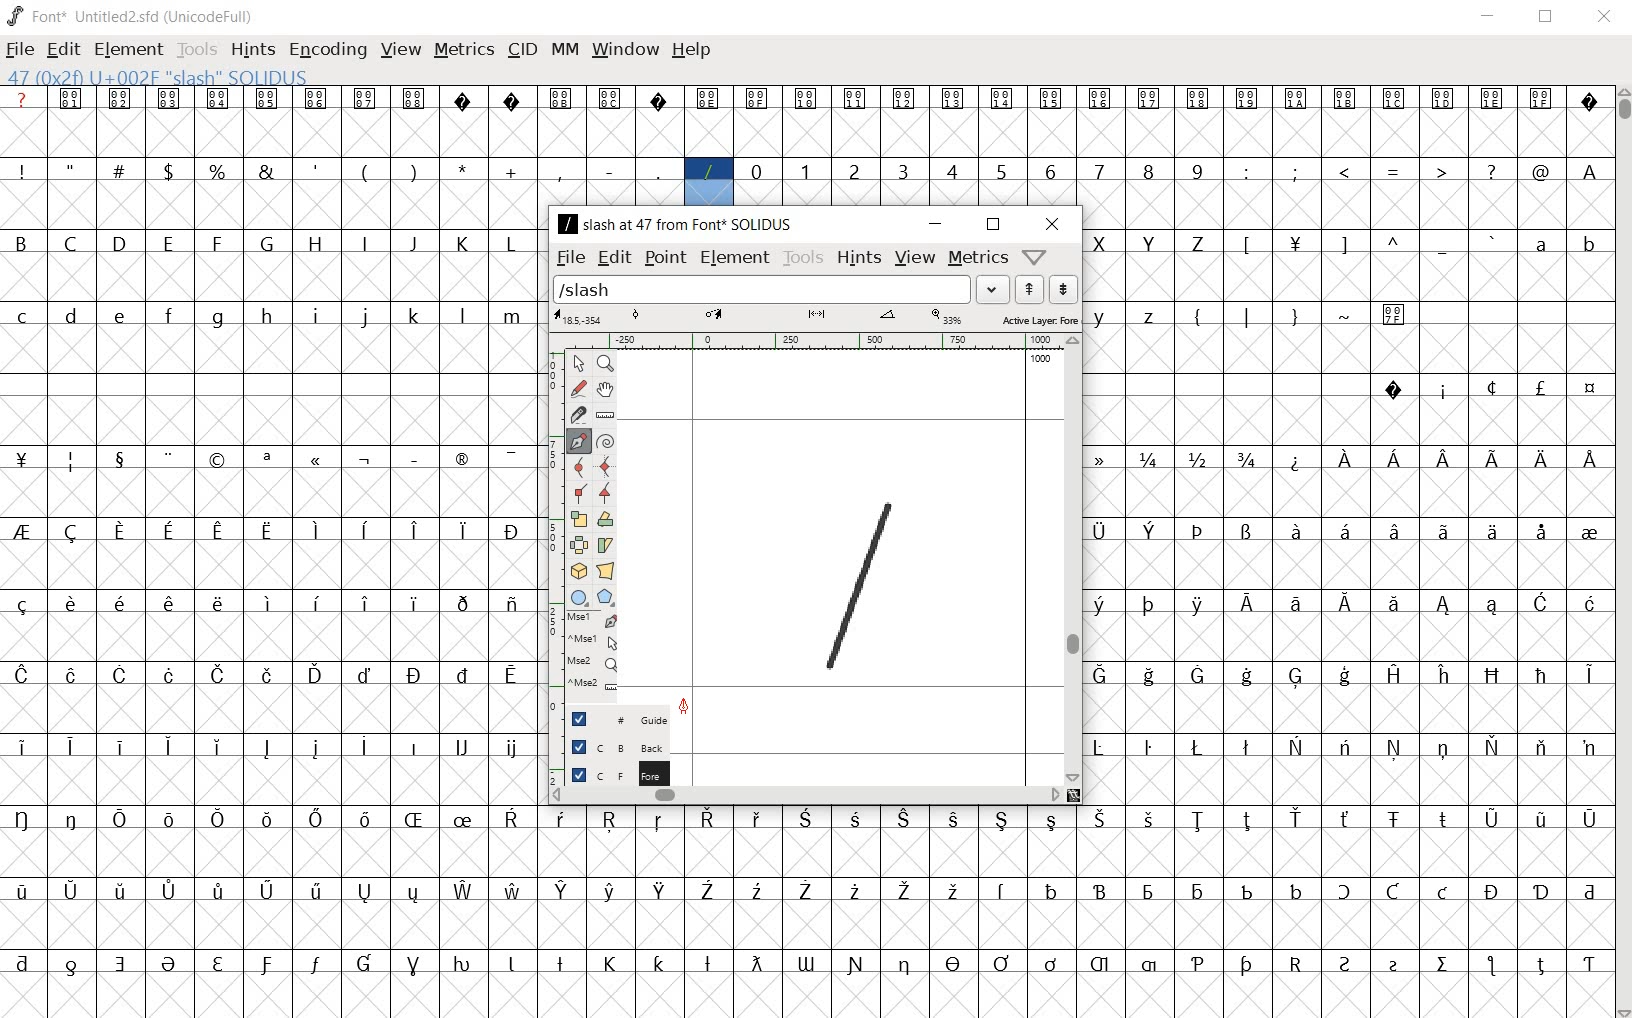  Describe the element at coordinates (1346, 529) in the screenshot. I see `special letters` at that location.